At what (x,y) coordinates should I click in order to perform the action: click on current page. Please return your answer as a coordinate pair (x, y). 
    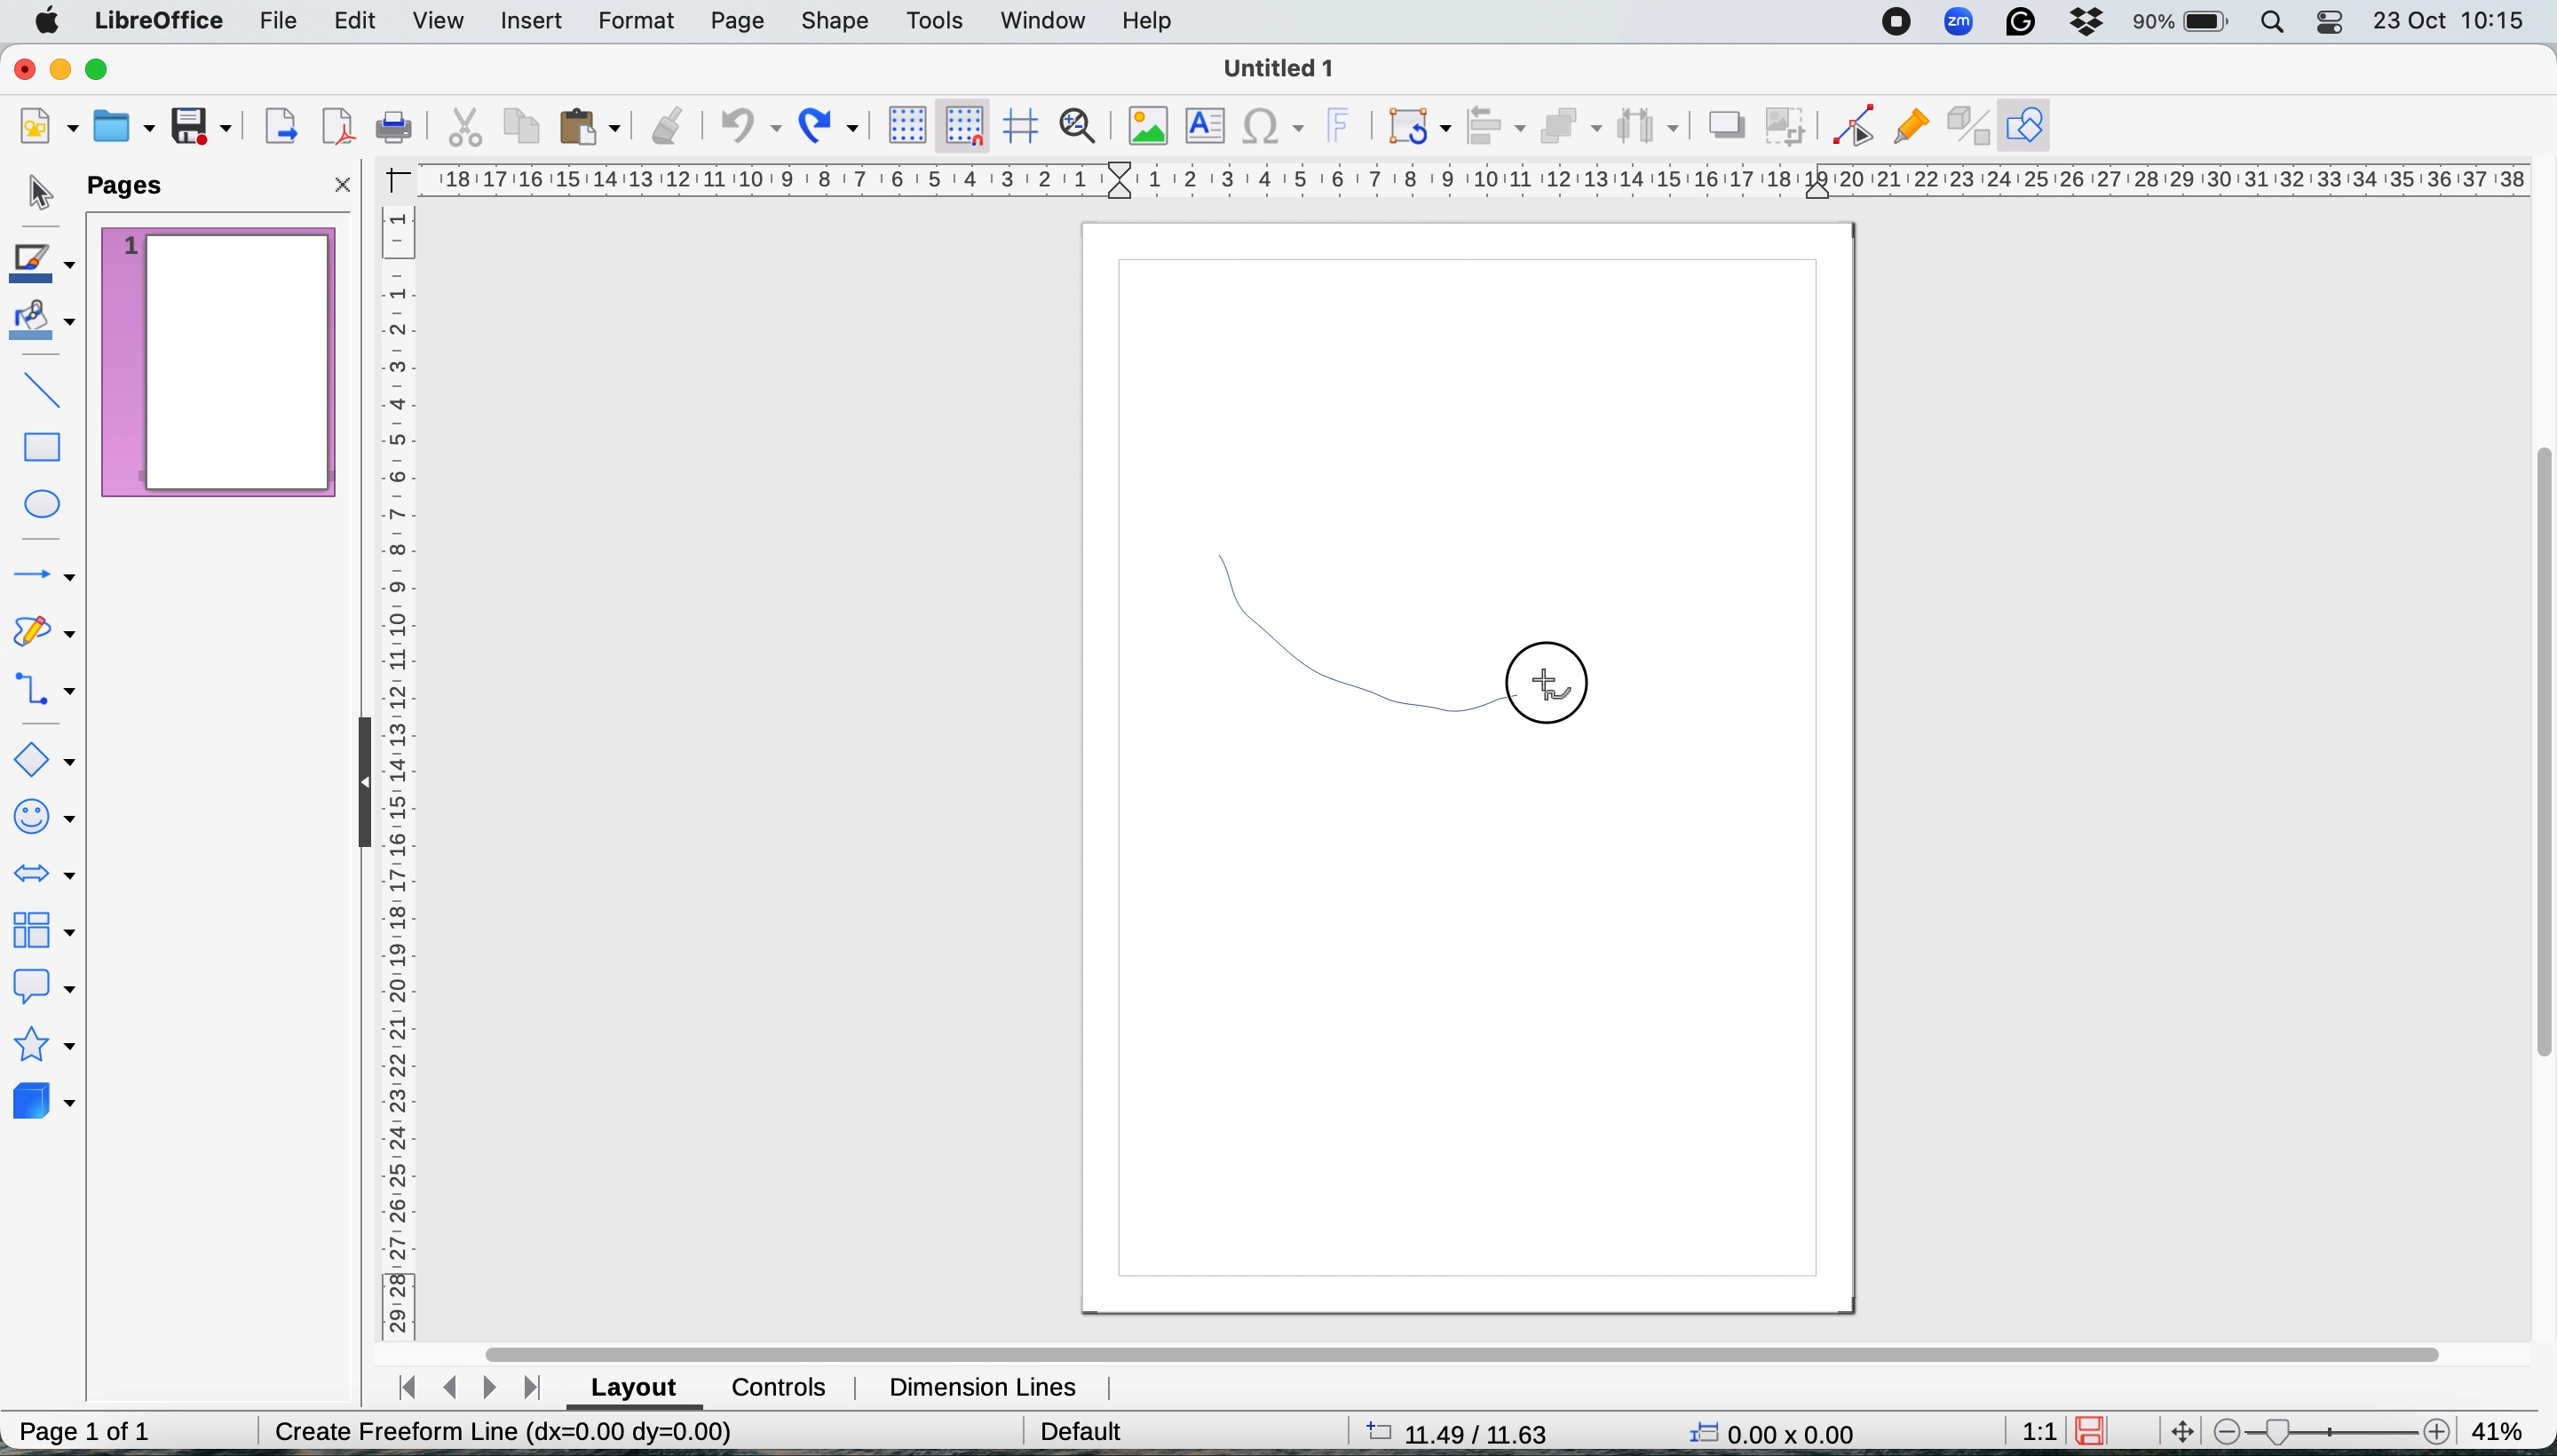
    Looking at the image, I should click on (213, 365).